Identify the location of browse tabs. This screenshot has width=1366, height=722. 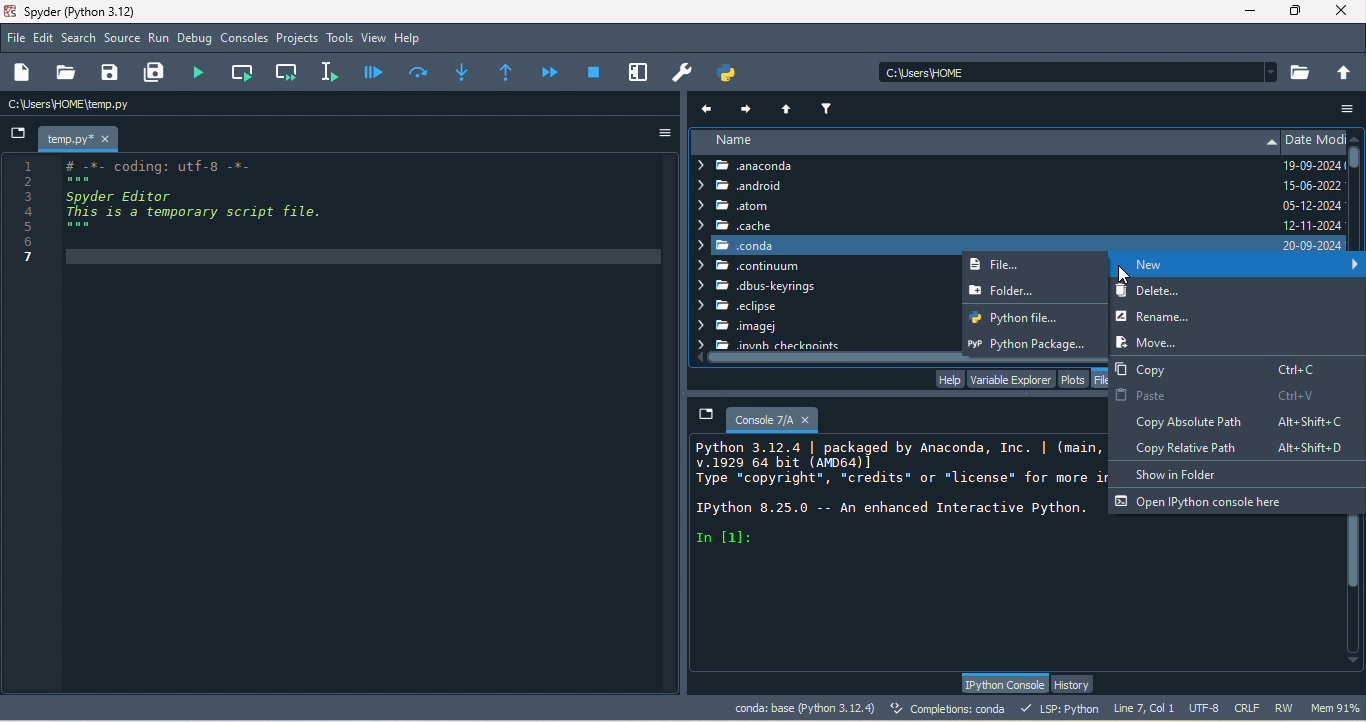
(18, 135).